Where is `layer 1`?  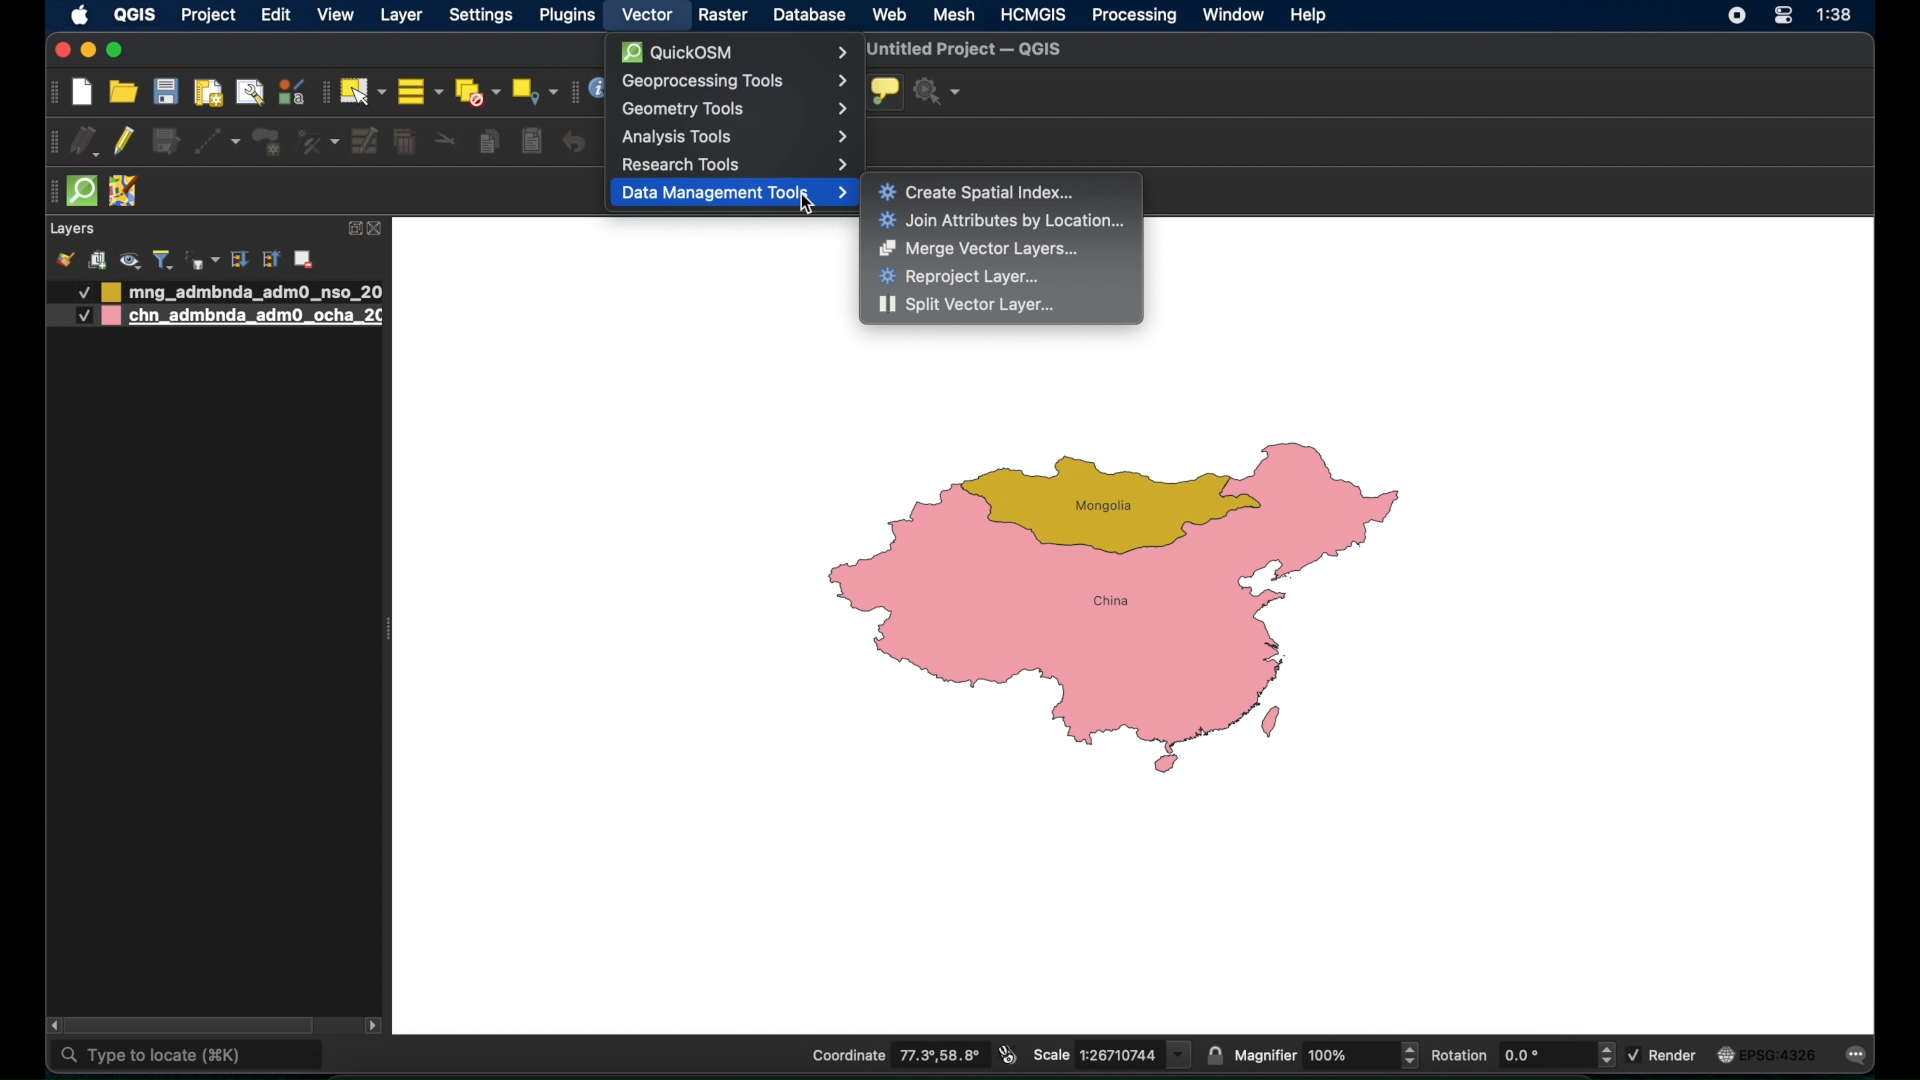
layer 1 is located at coordinates (245, 291).